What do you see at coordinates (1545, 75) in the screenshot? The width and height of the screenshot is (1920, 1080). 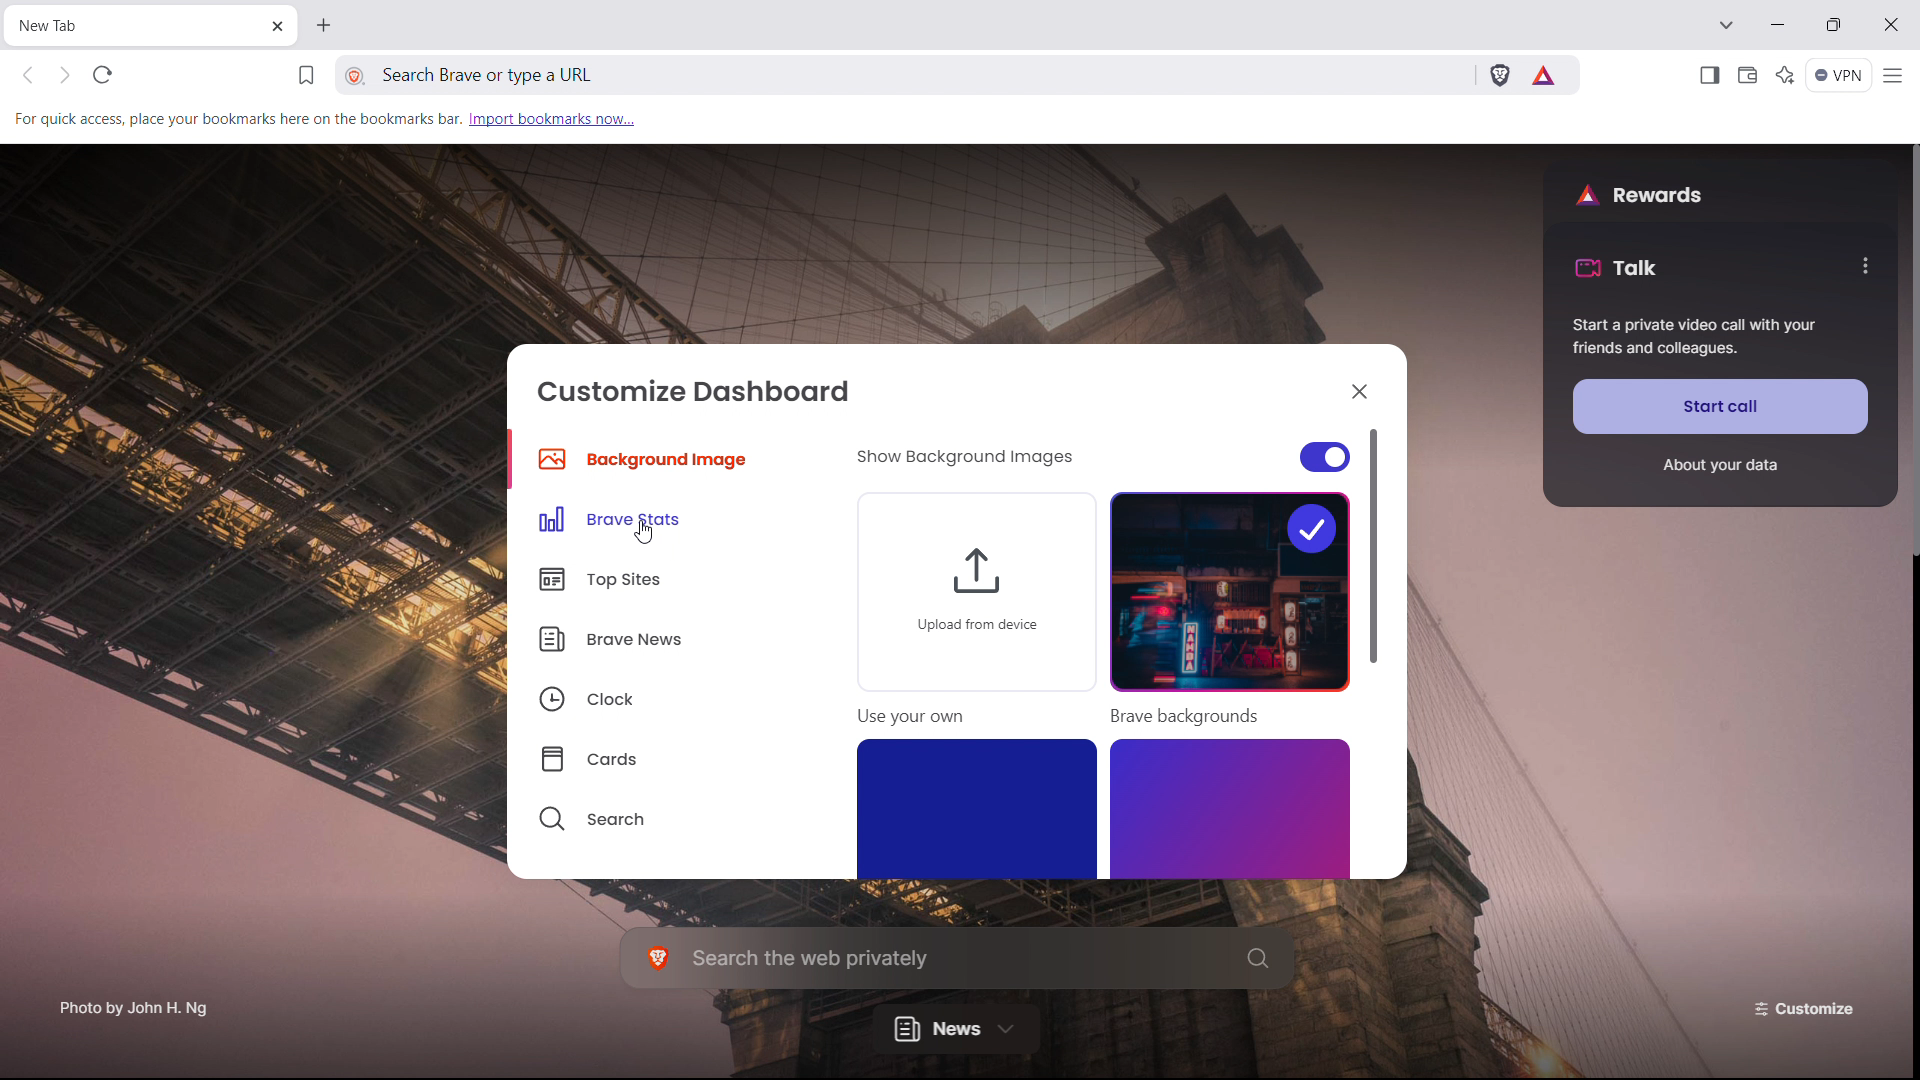 I see `brave rewards` at bounding box center [1545, 75].